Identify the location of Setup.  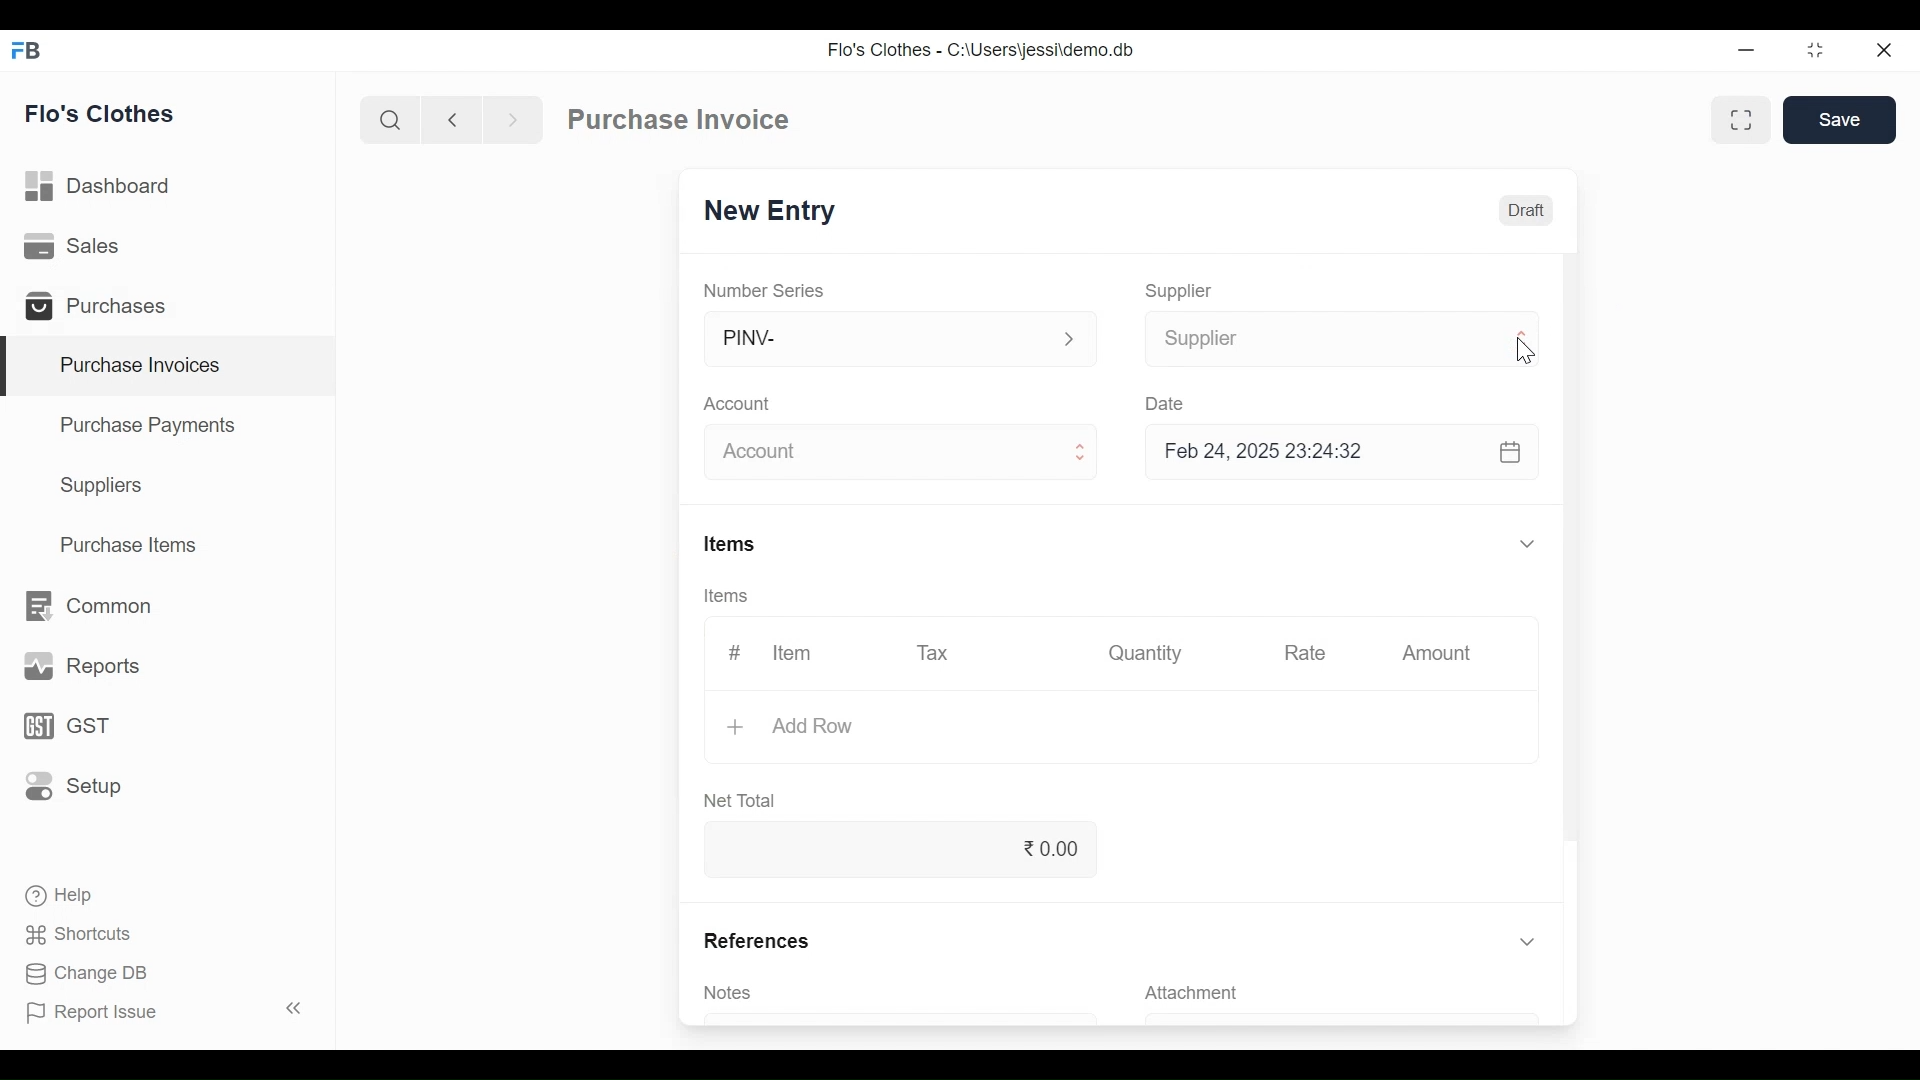
(68, 787).